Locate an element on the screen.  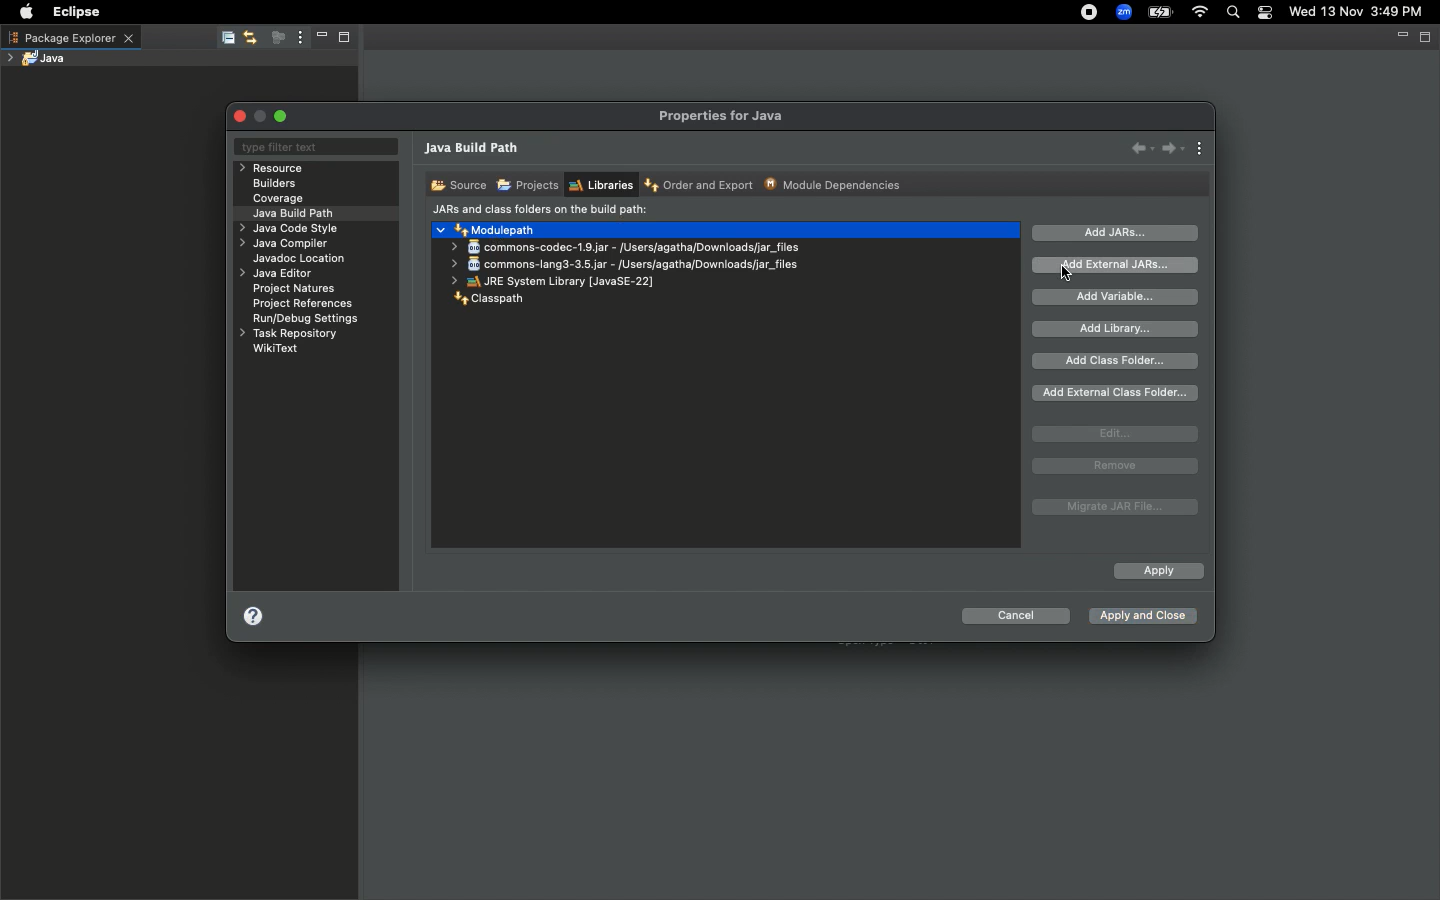
WikiText is located at coordinates (276, 348).